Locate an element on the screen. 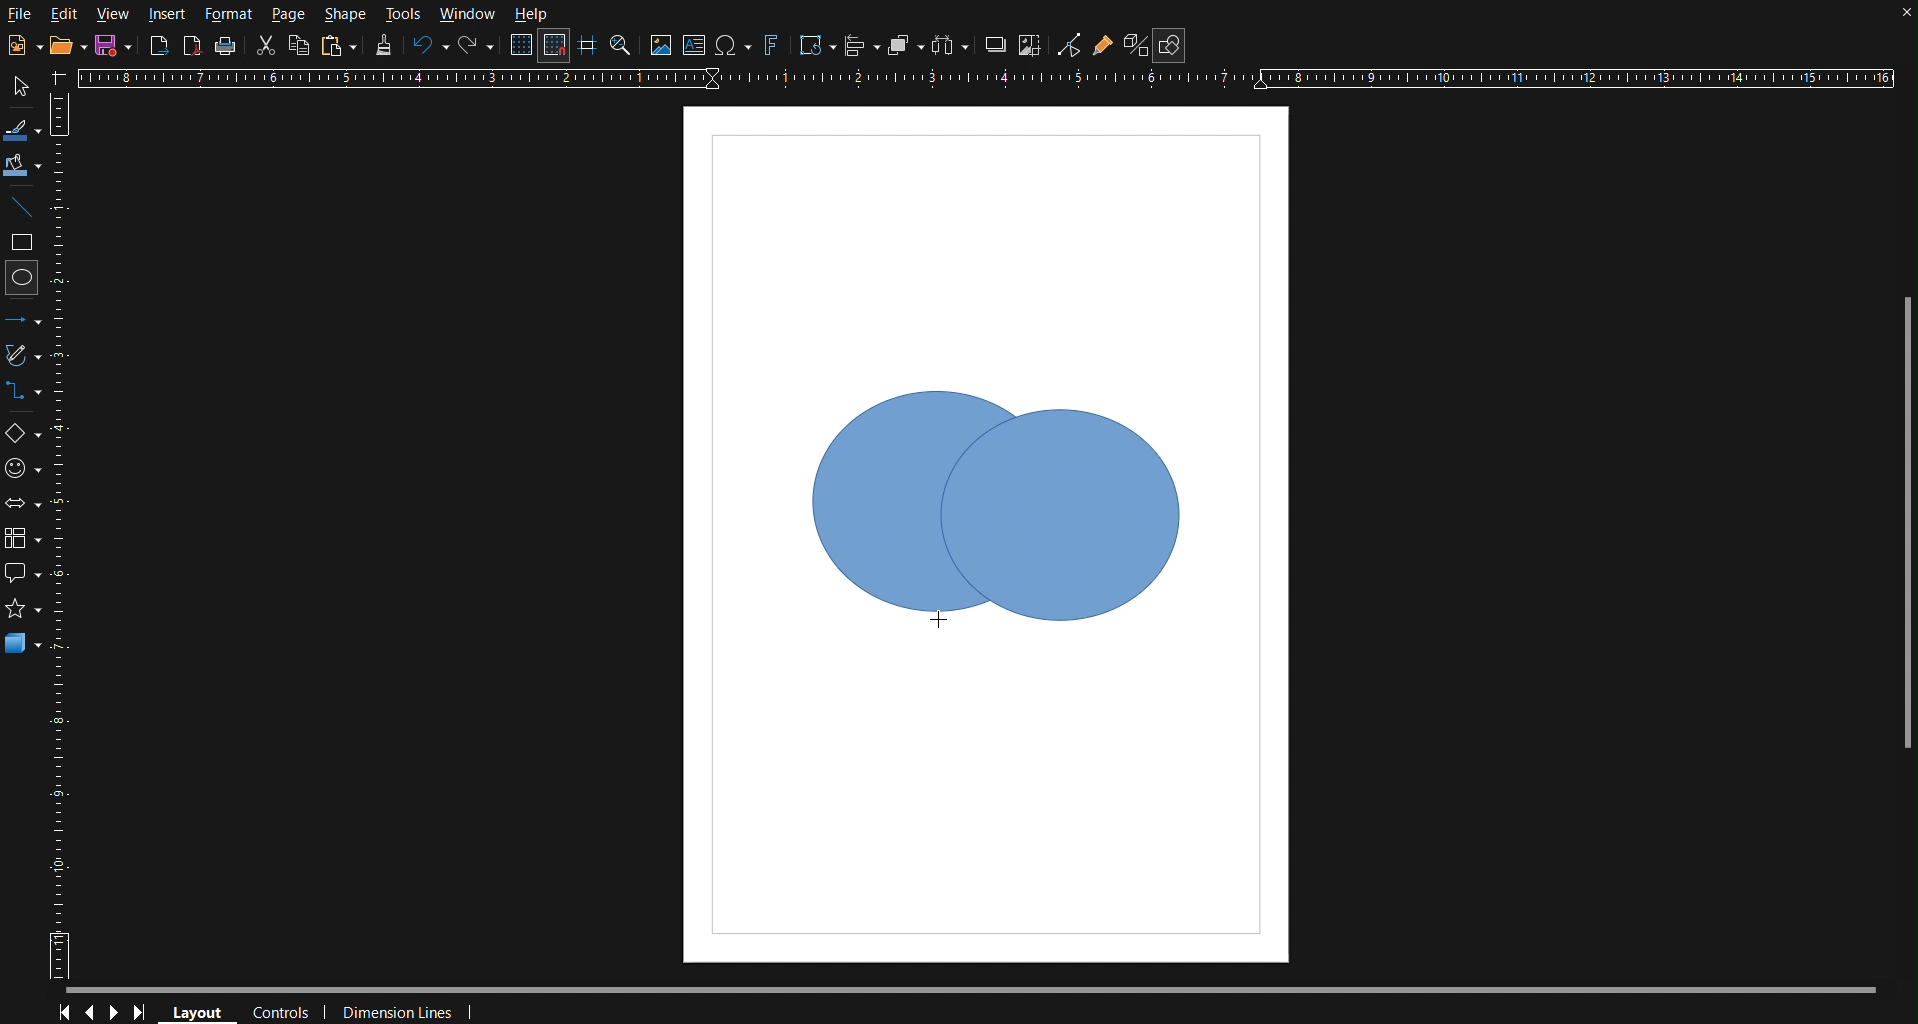  Cursor is located at coordinates (939, 624).